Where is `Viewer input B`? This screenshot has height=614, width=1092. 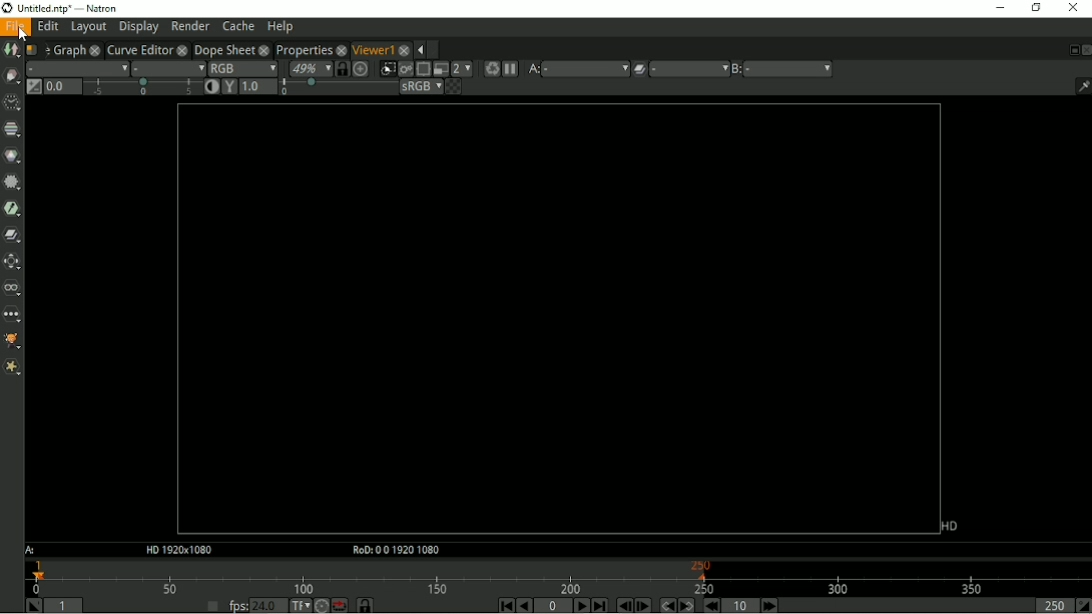 Viewer input B is located at coordinates (737, 69).